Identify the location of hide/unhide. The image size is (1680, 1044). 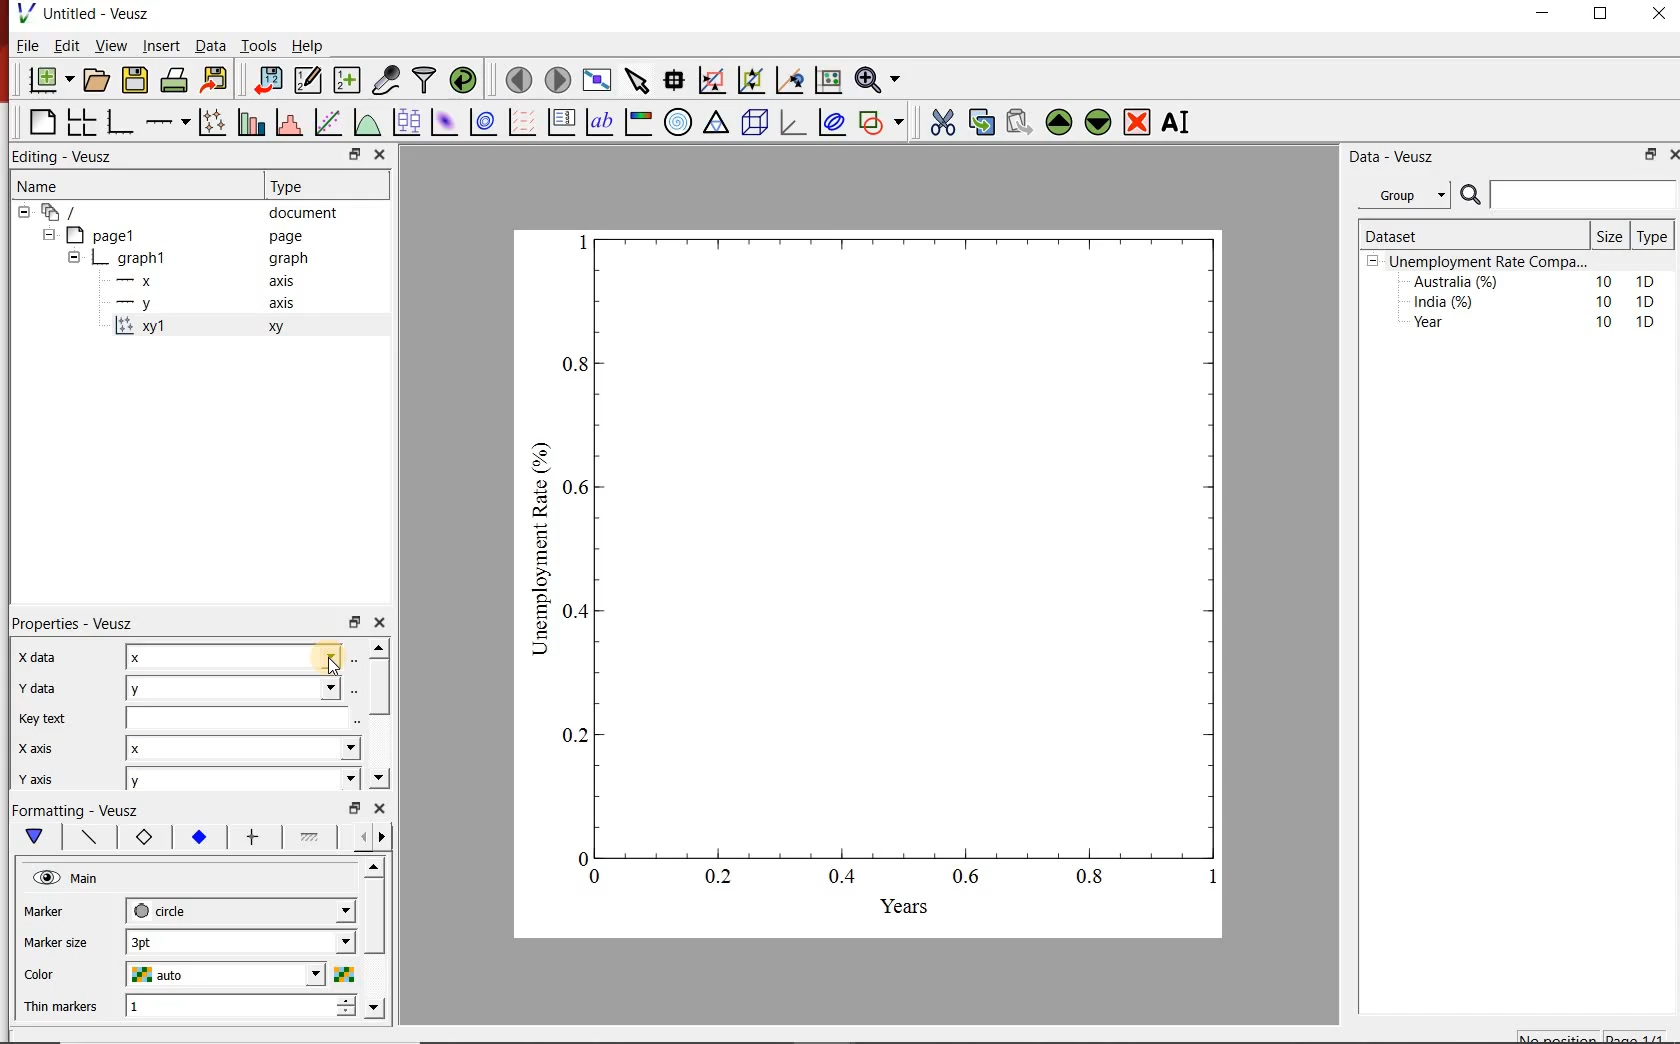
(46, 877).